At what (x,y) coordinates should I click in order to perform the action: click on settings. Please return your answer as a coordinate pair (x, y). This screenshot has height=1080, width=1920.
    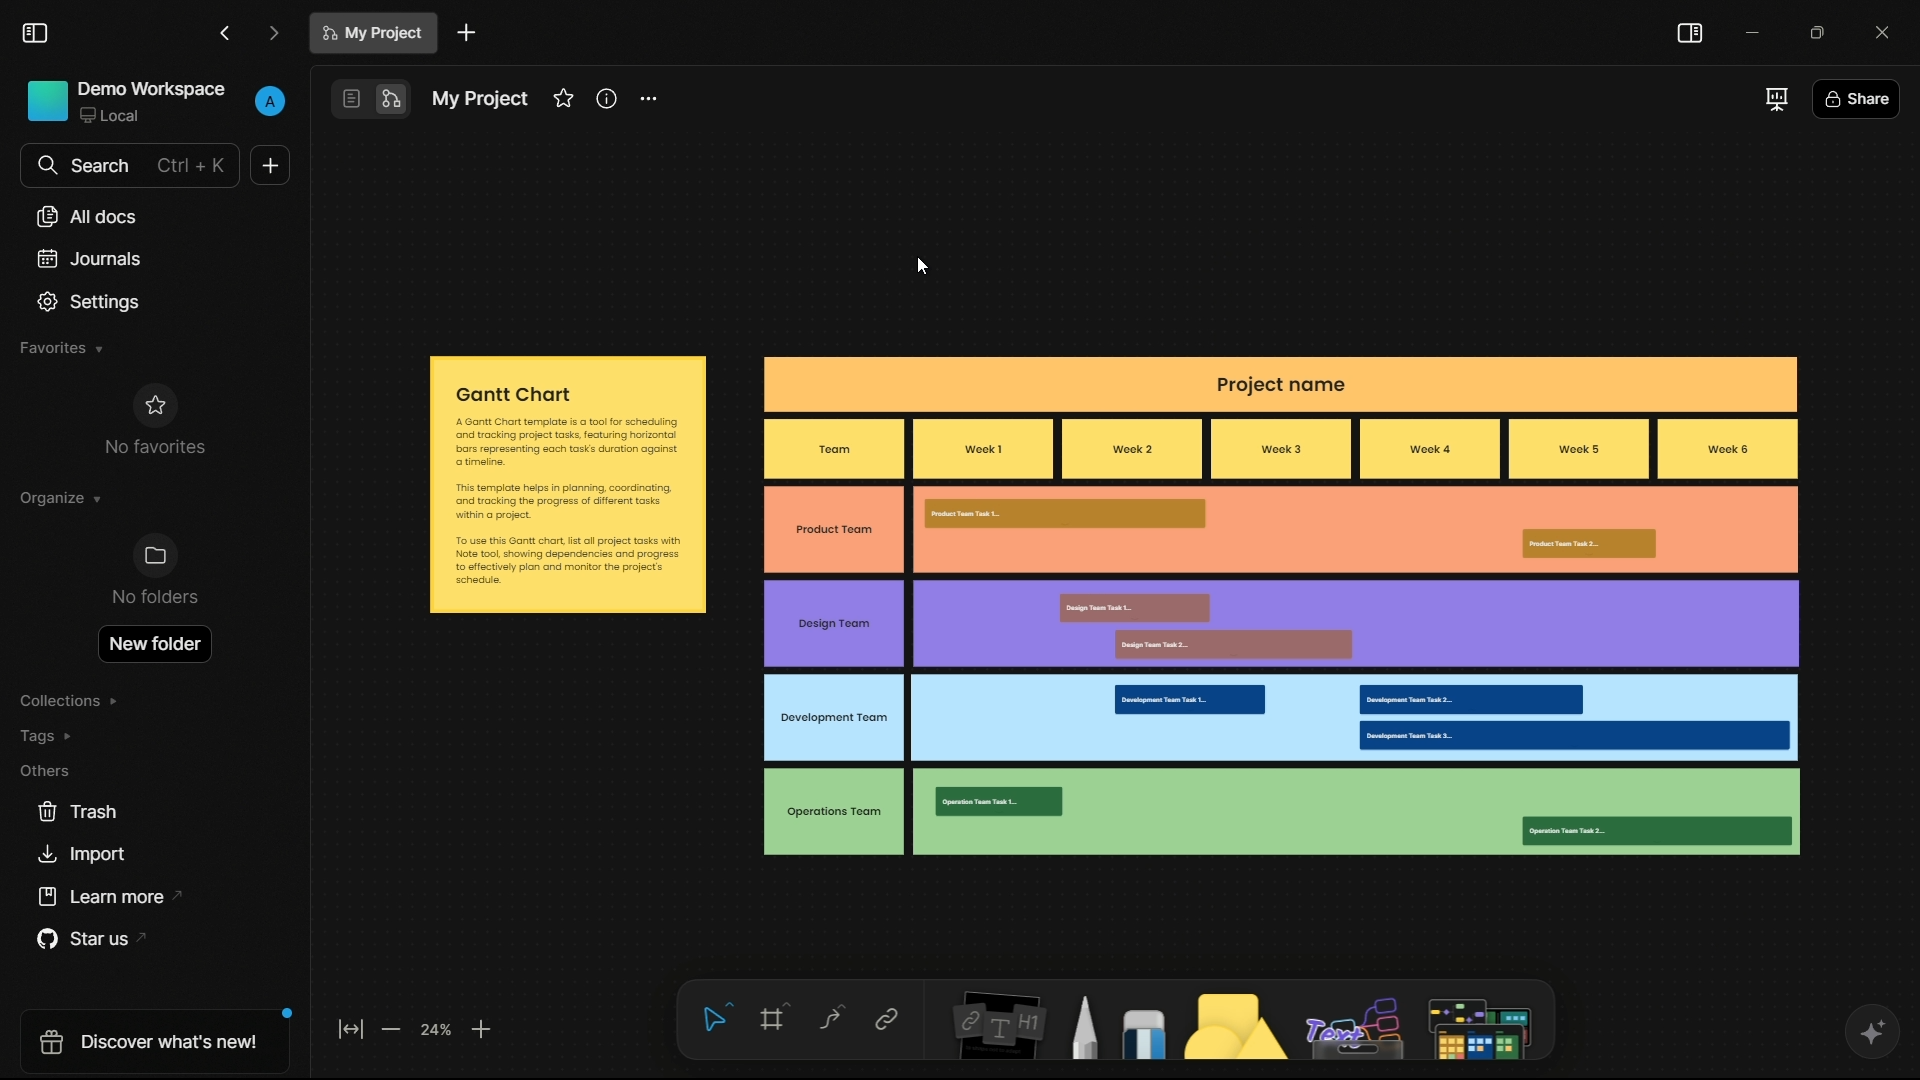
    Looking at the image, I should click on (90, 302).